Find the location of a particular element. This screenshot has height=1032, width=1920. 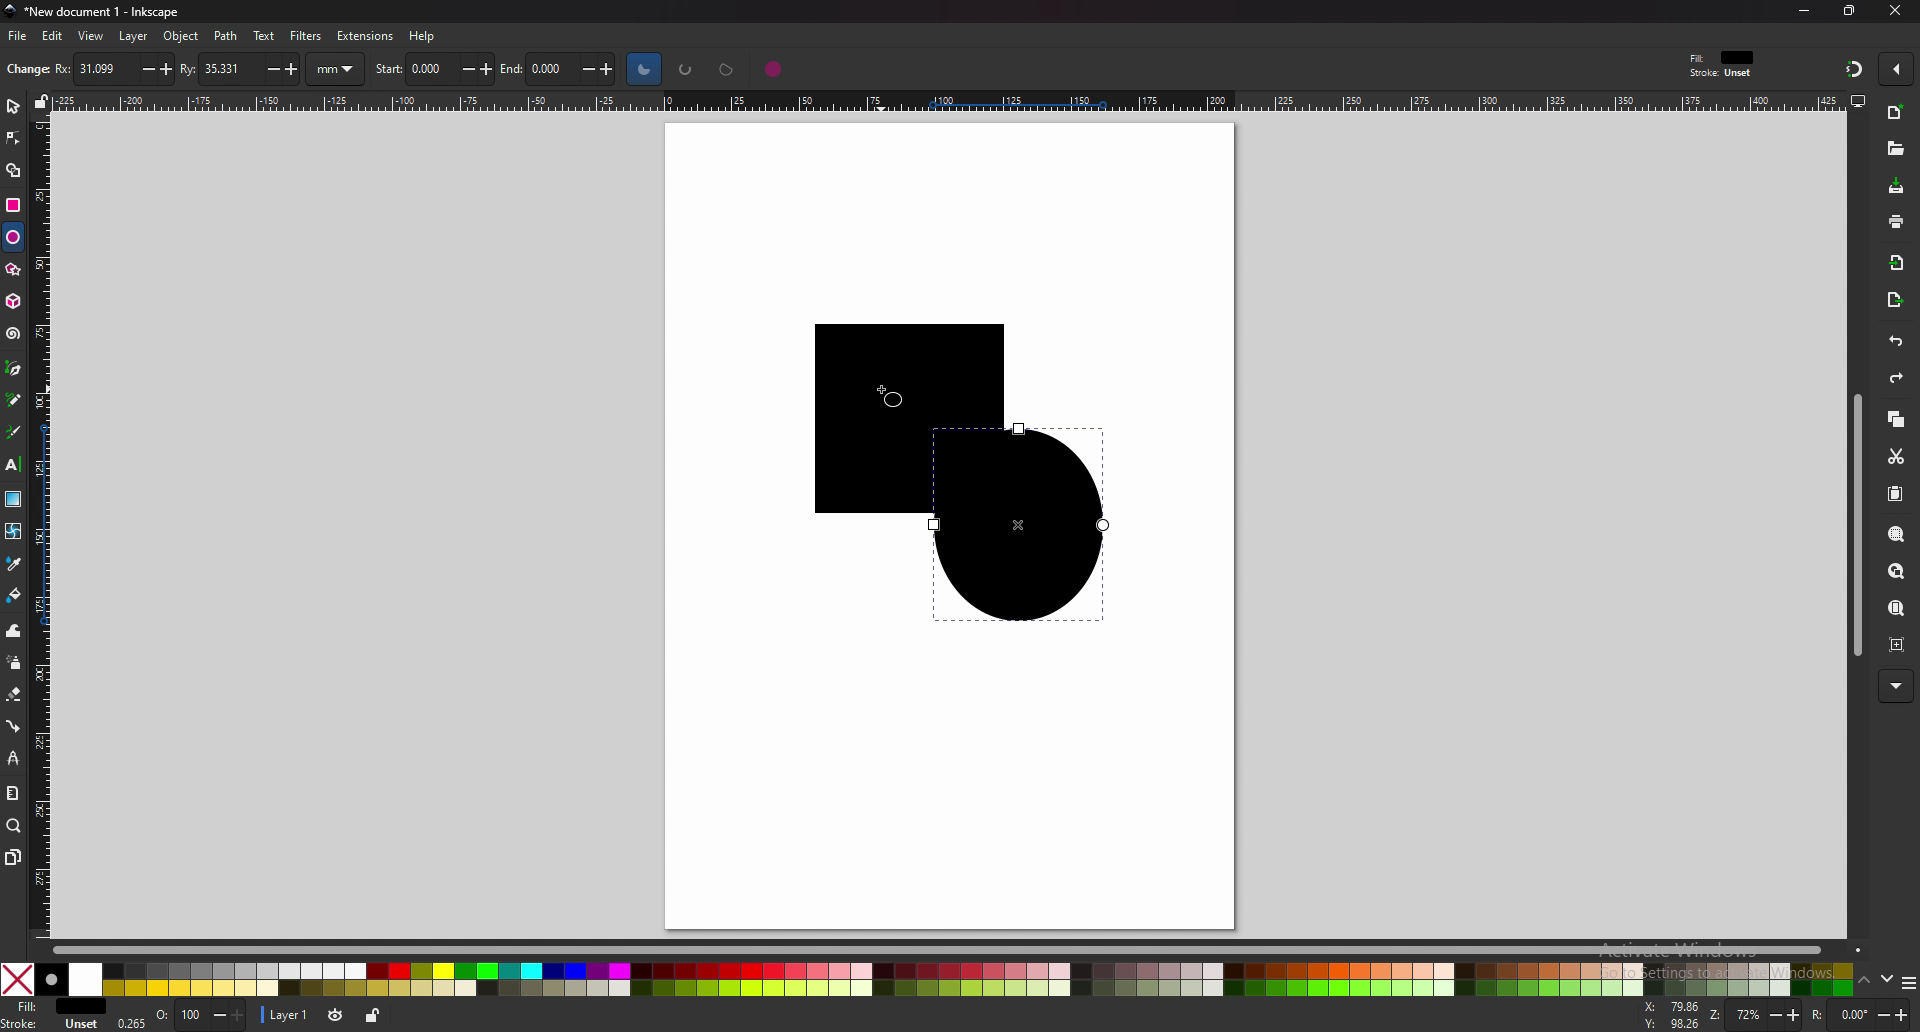

toggle lock is located at coordinates (372, 1016).